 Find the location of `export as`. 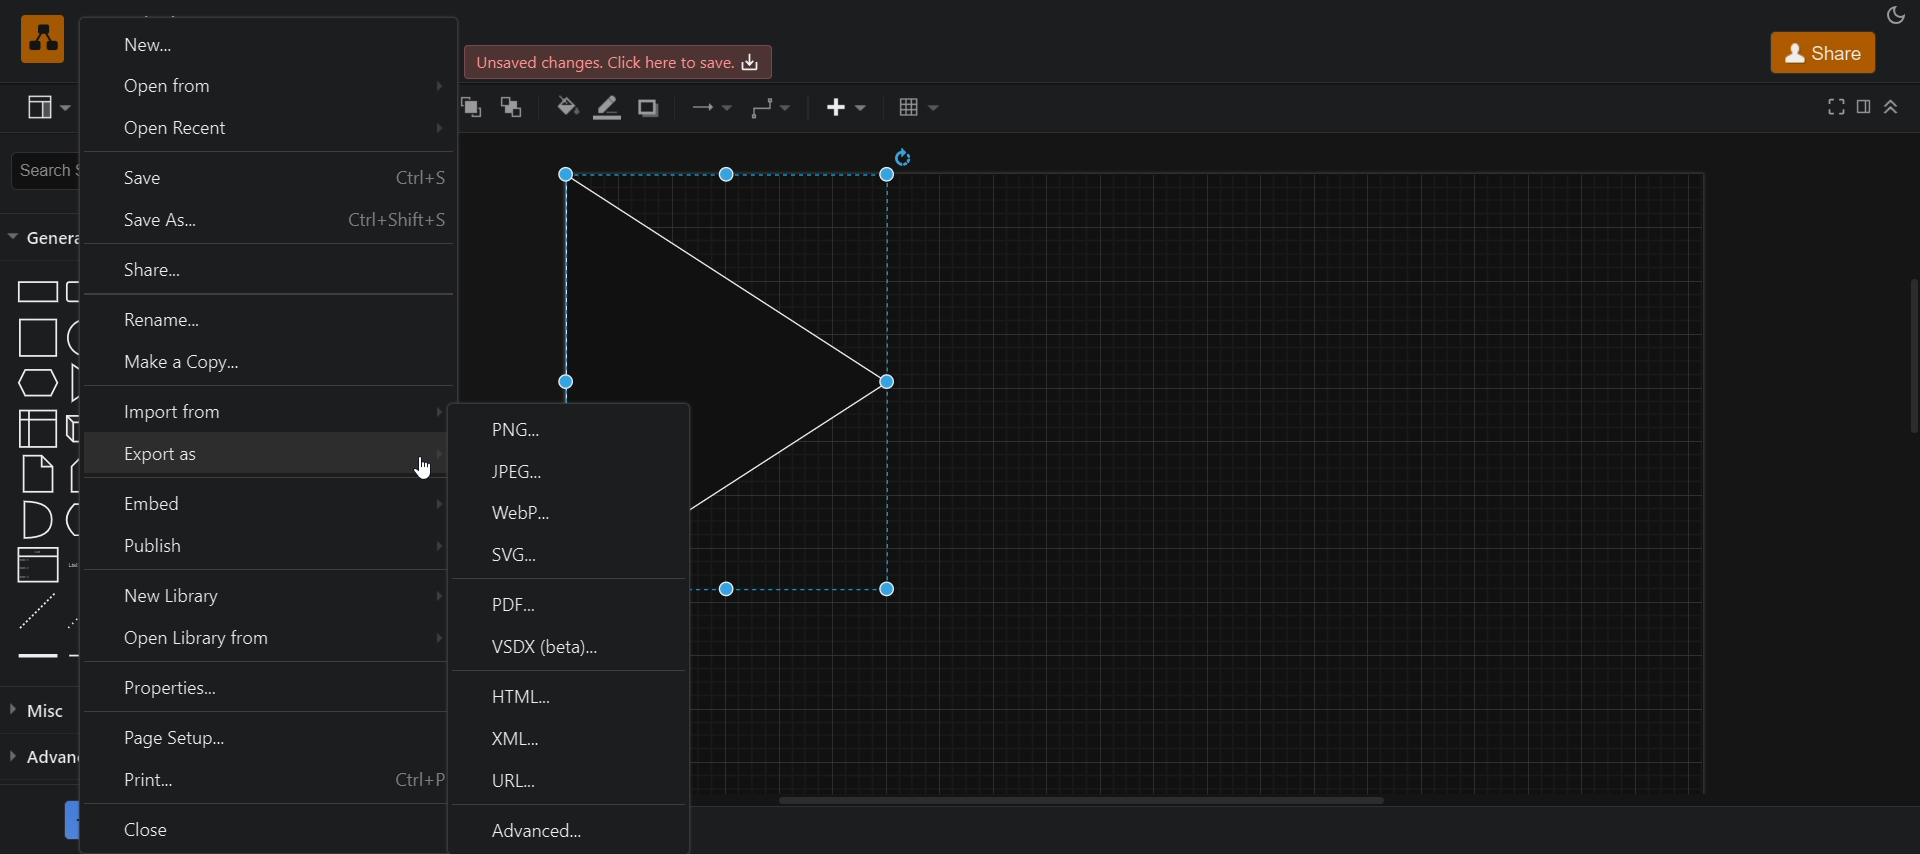

export as is located at coordinates (260, 458).